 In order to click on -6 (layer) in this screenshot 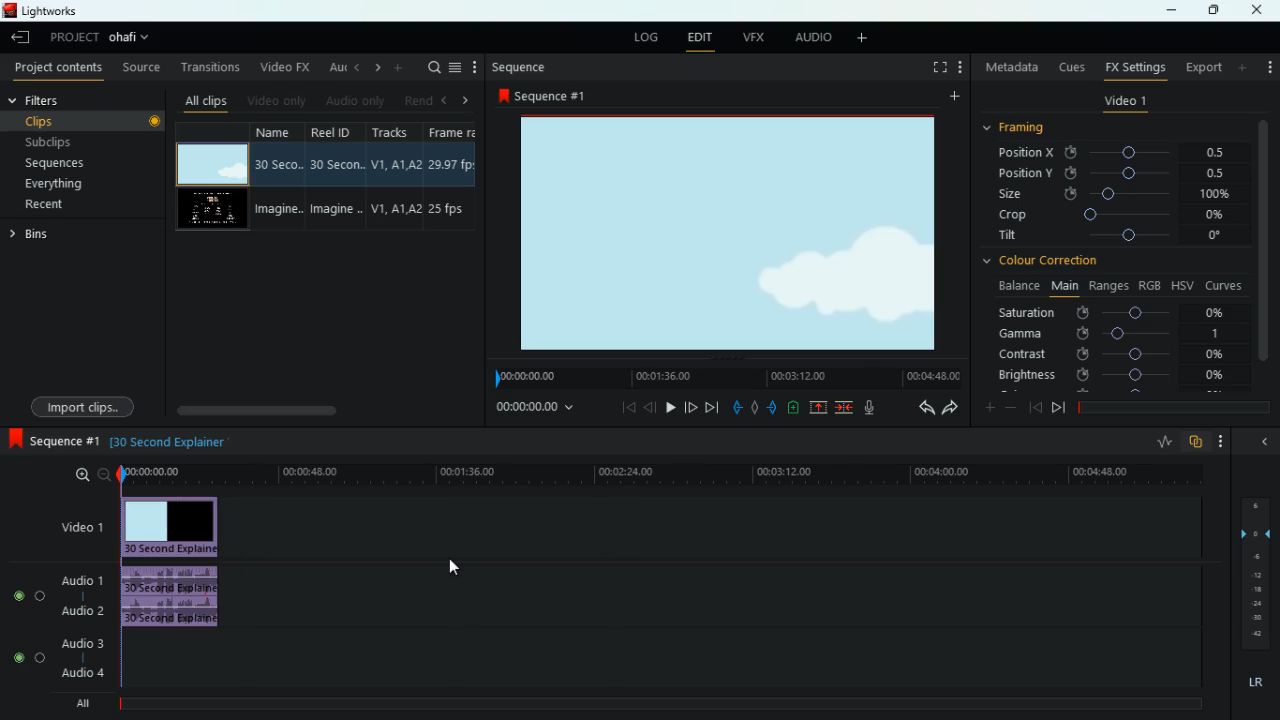, I will do `click(1254, 556)`.